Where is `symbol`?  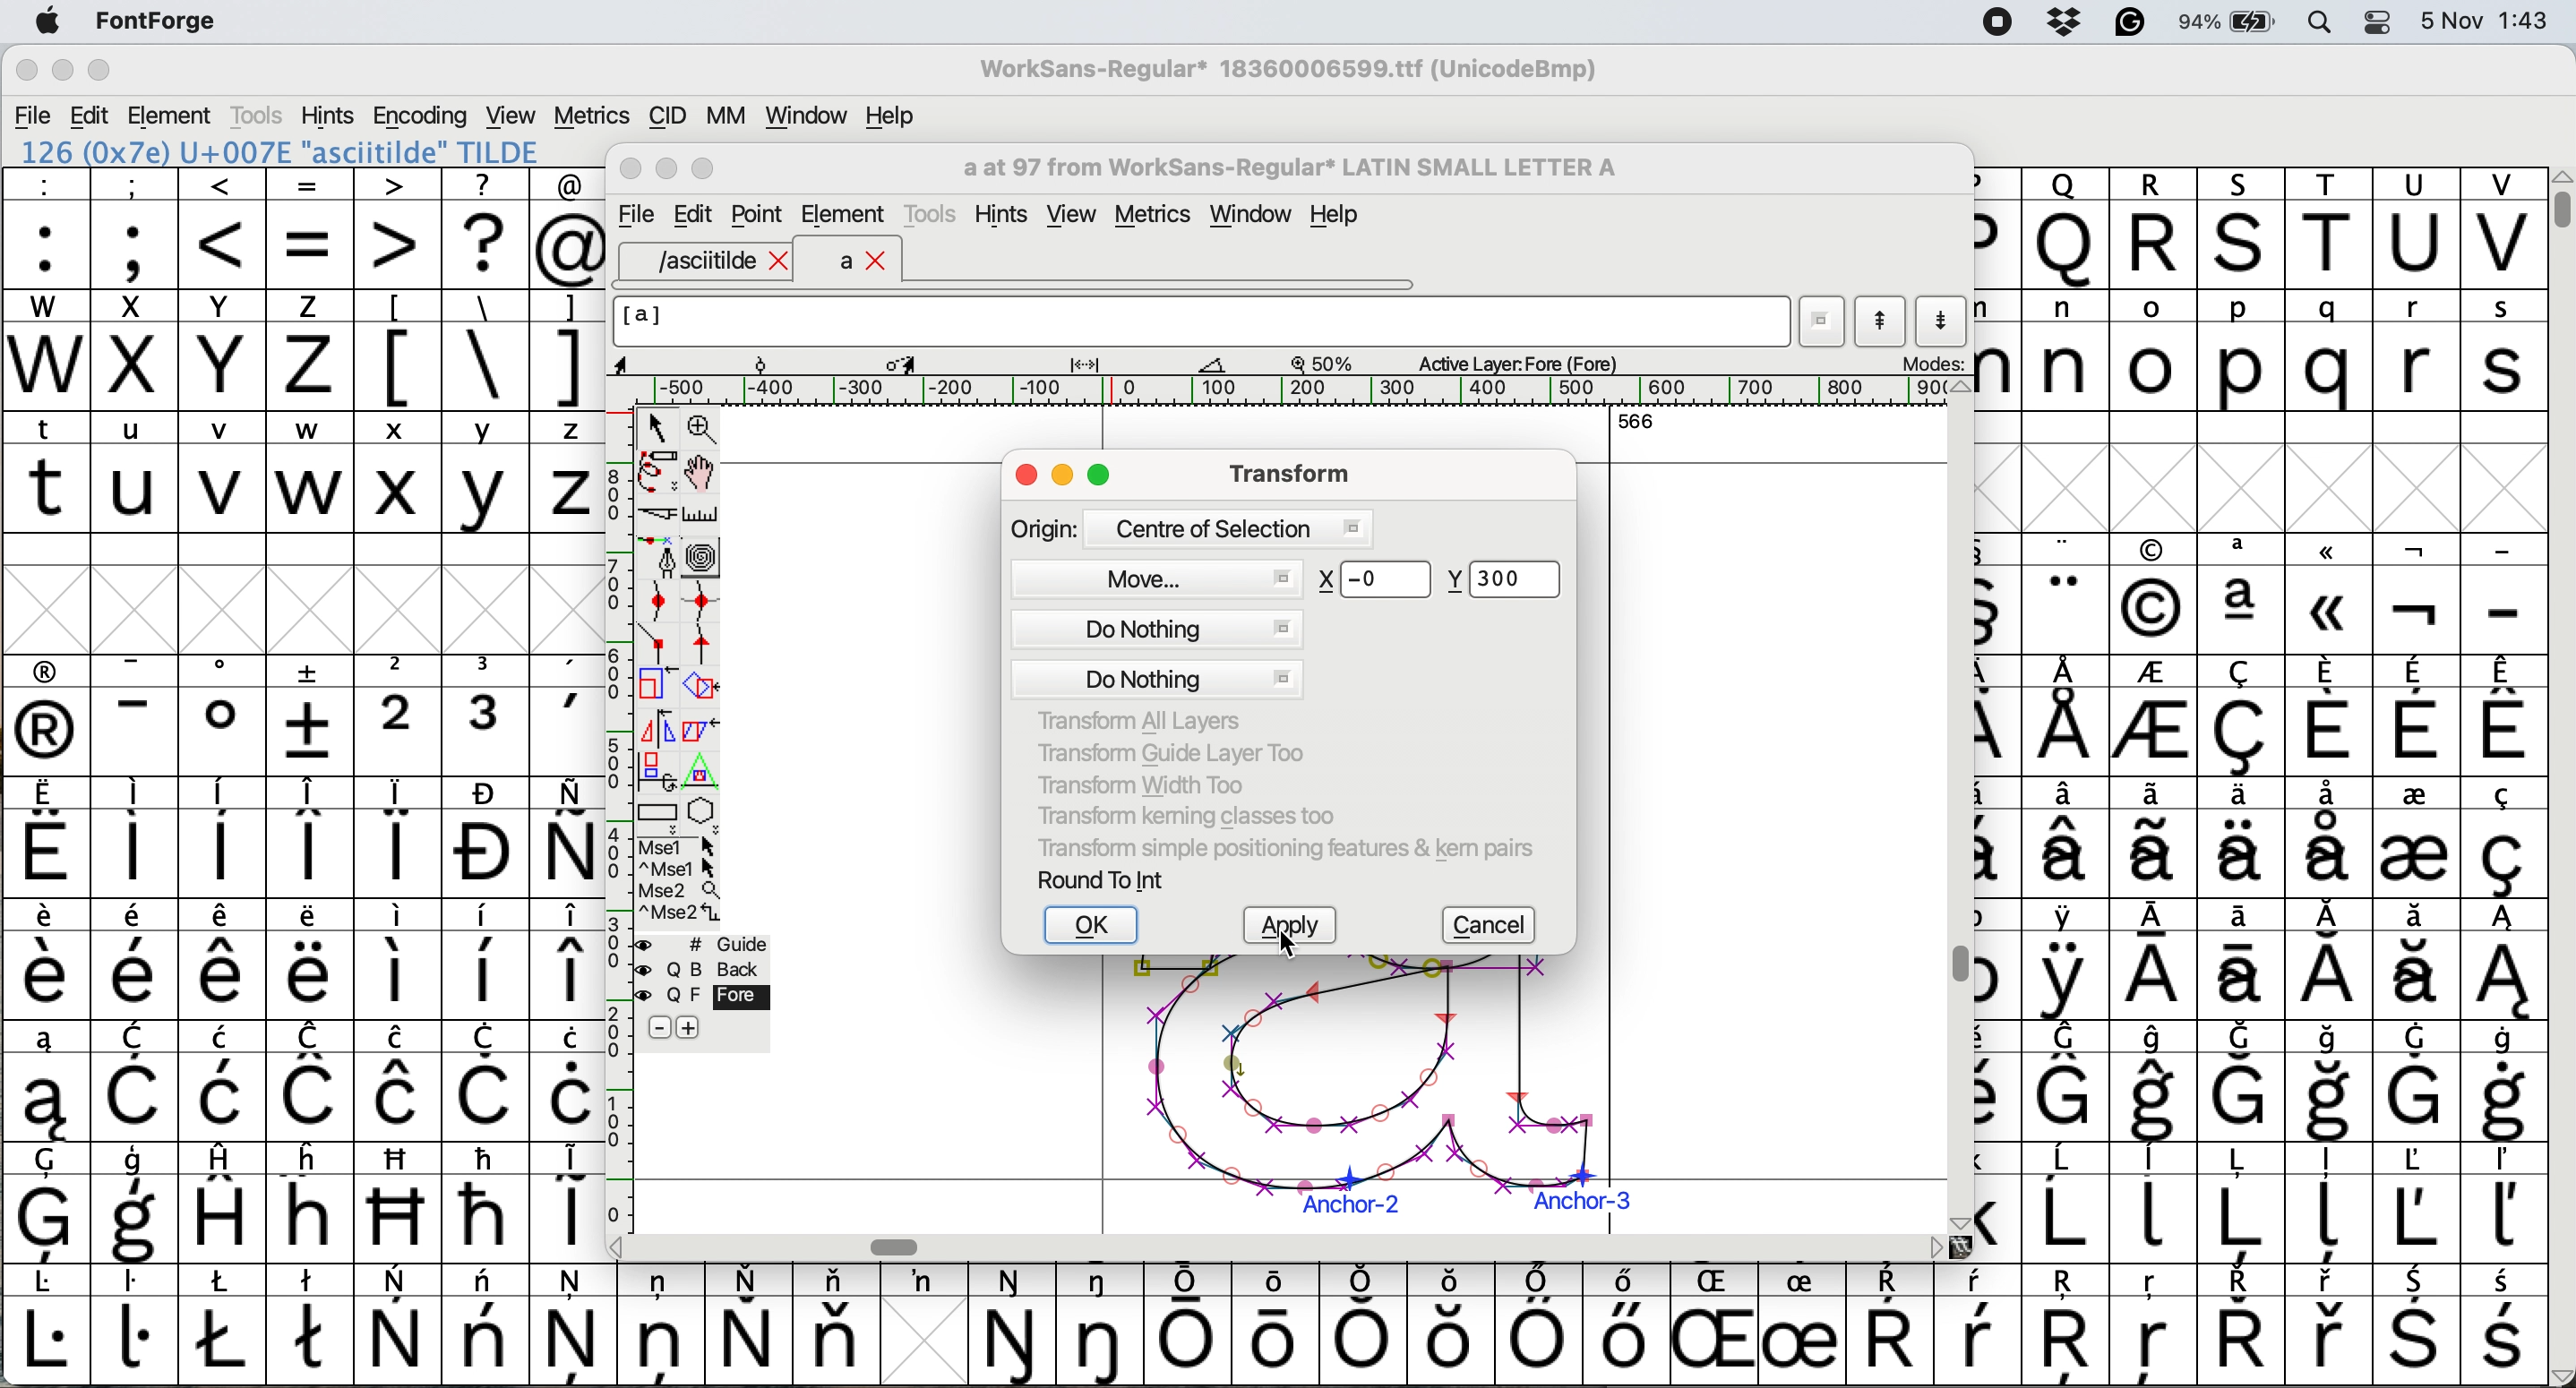 symbol is located at coordinates (568, 1199).